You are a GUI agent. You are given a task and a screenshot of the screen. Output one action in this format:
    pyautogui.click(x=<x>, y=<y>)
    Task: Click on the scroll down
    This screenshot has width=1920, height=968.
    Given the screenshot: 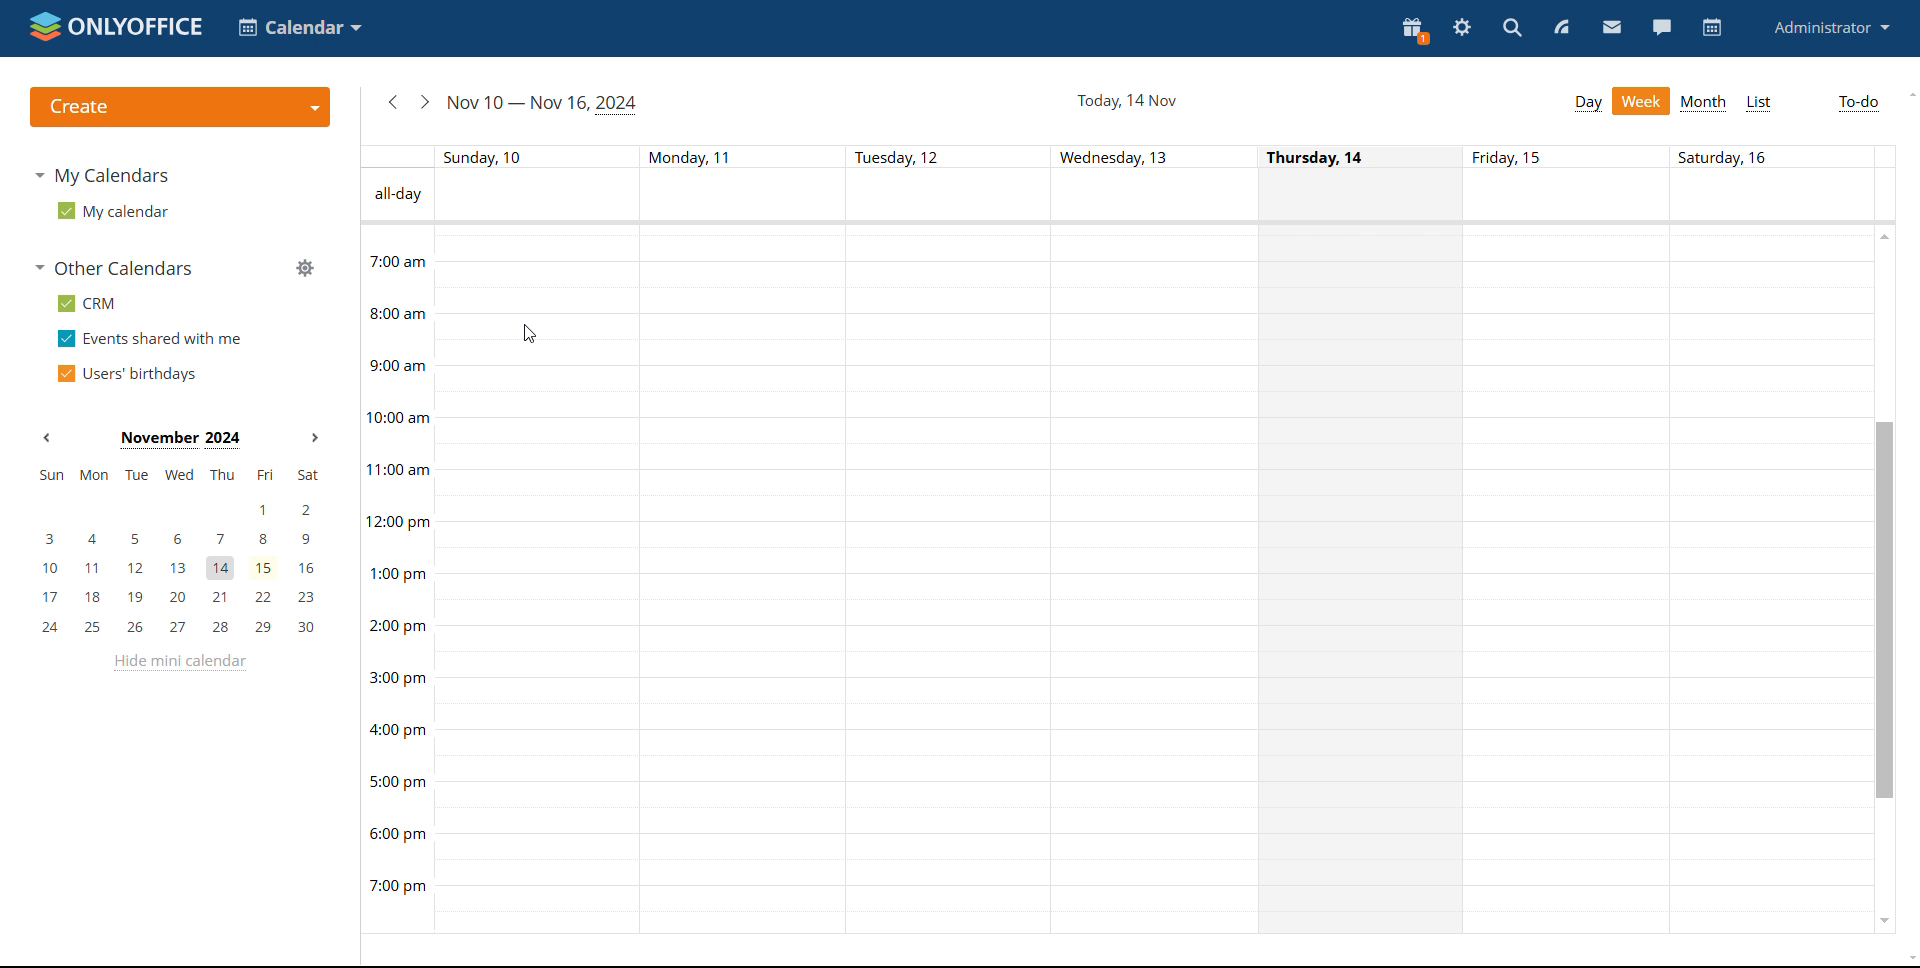 What is the action you would take?
    pyautogui.click(x=1908, y=957)
    